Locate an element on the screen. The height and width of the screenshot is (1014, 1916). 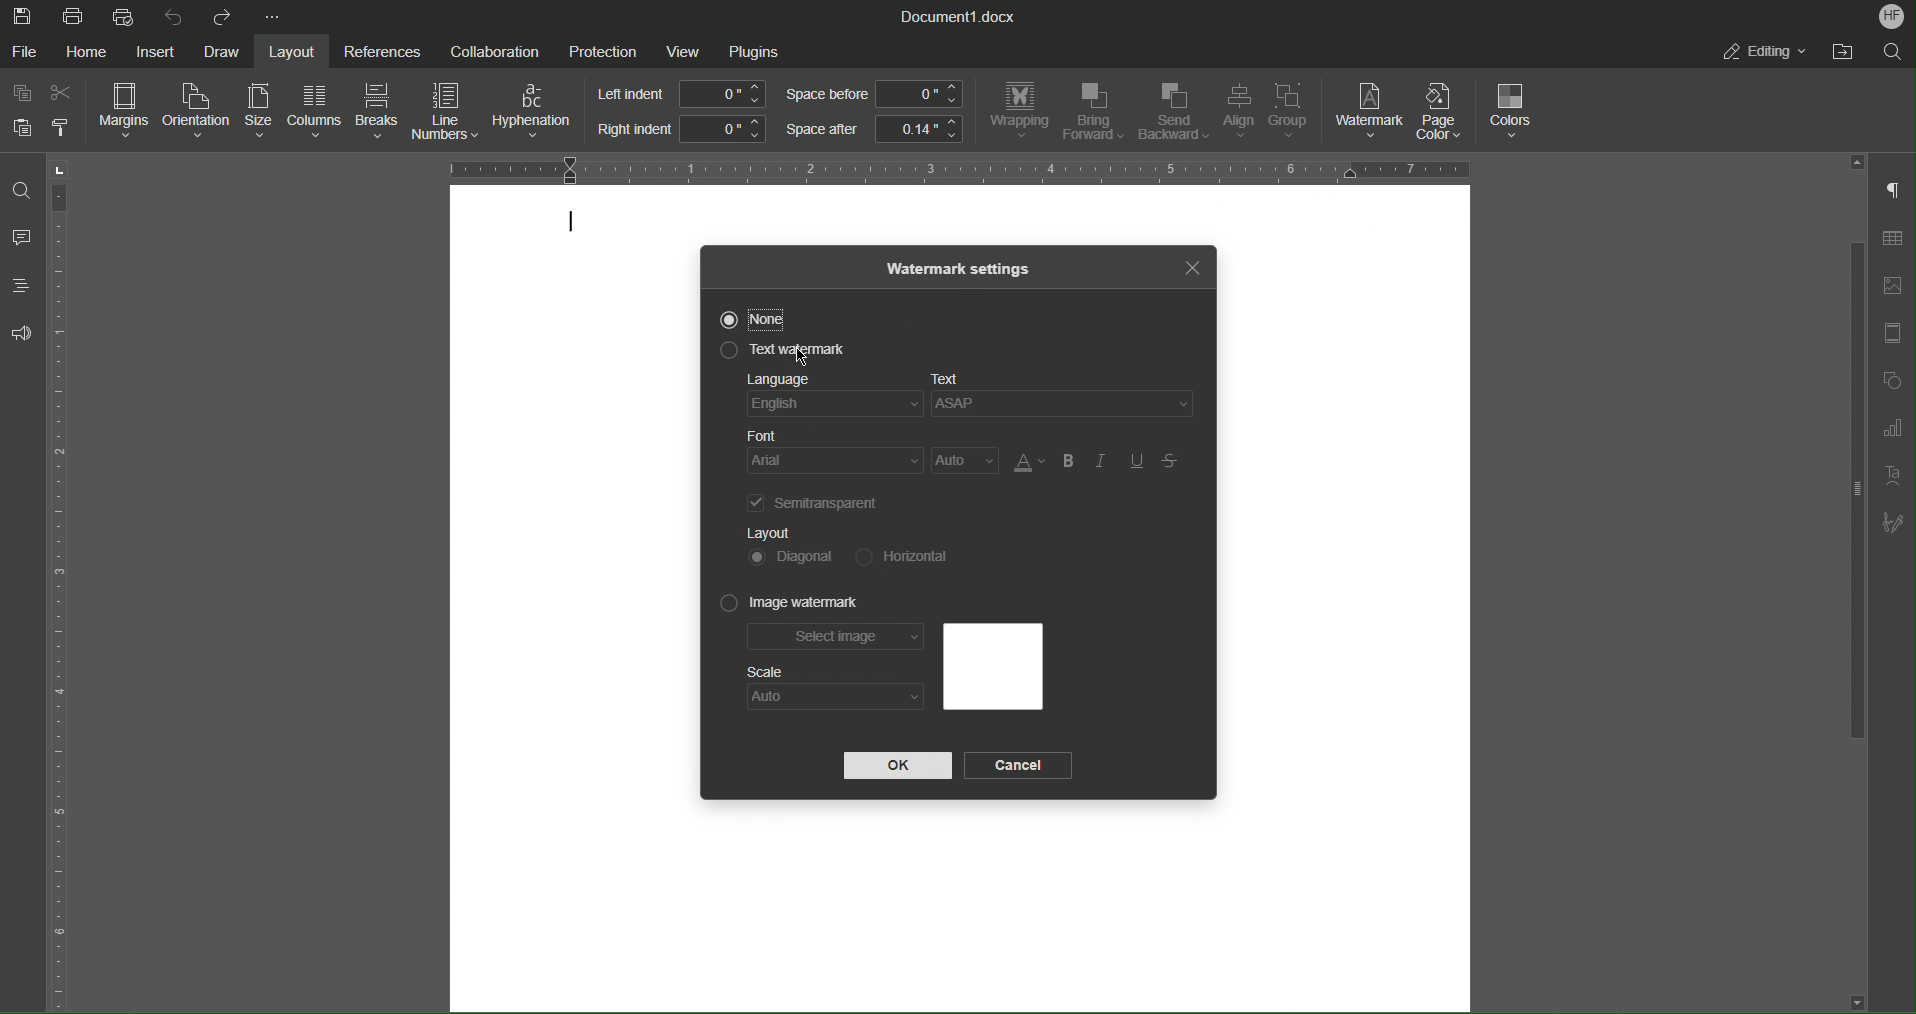
Copy Style is located at coordinates (63, 128).